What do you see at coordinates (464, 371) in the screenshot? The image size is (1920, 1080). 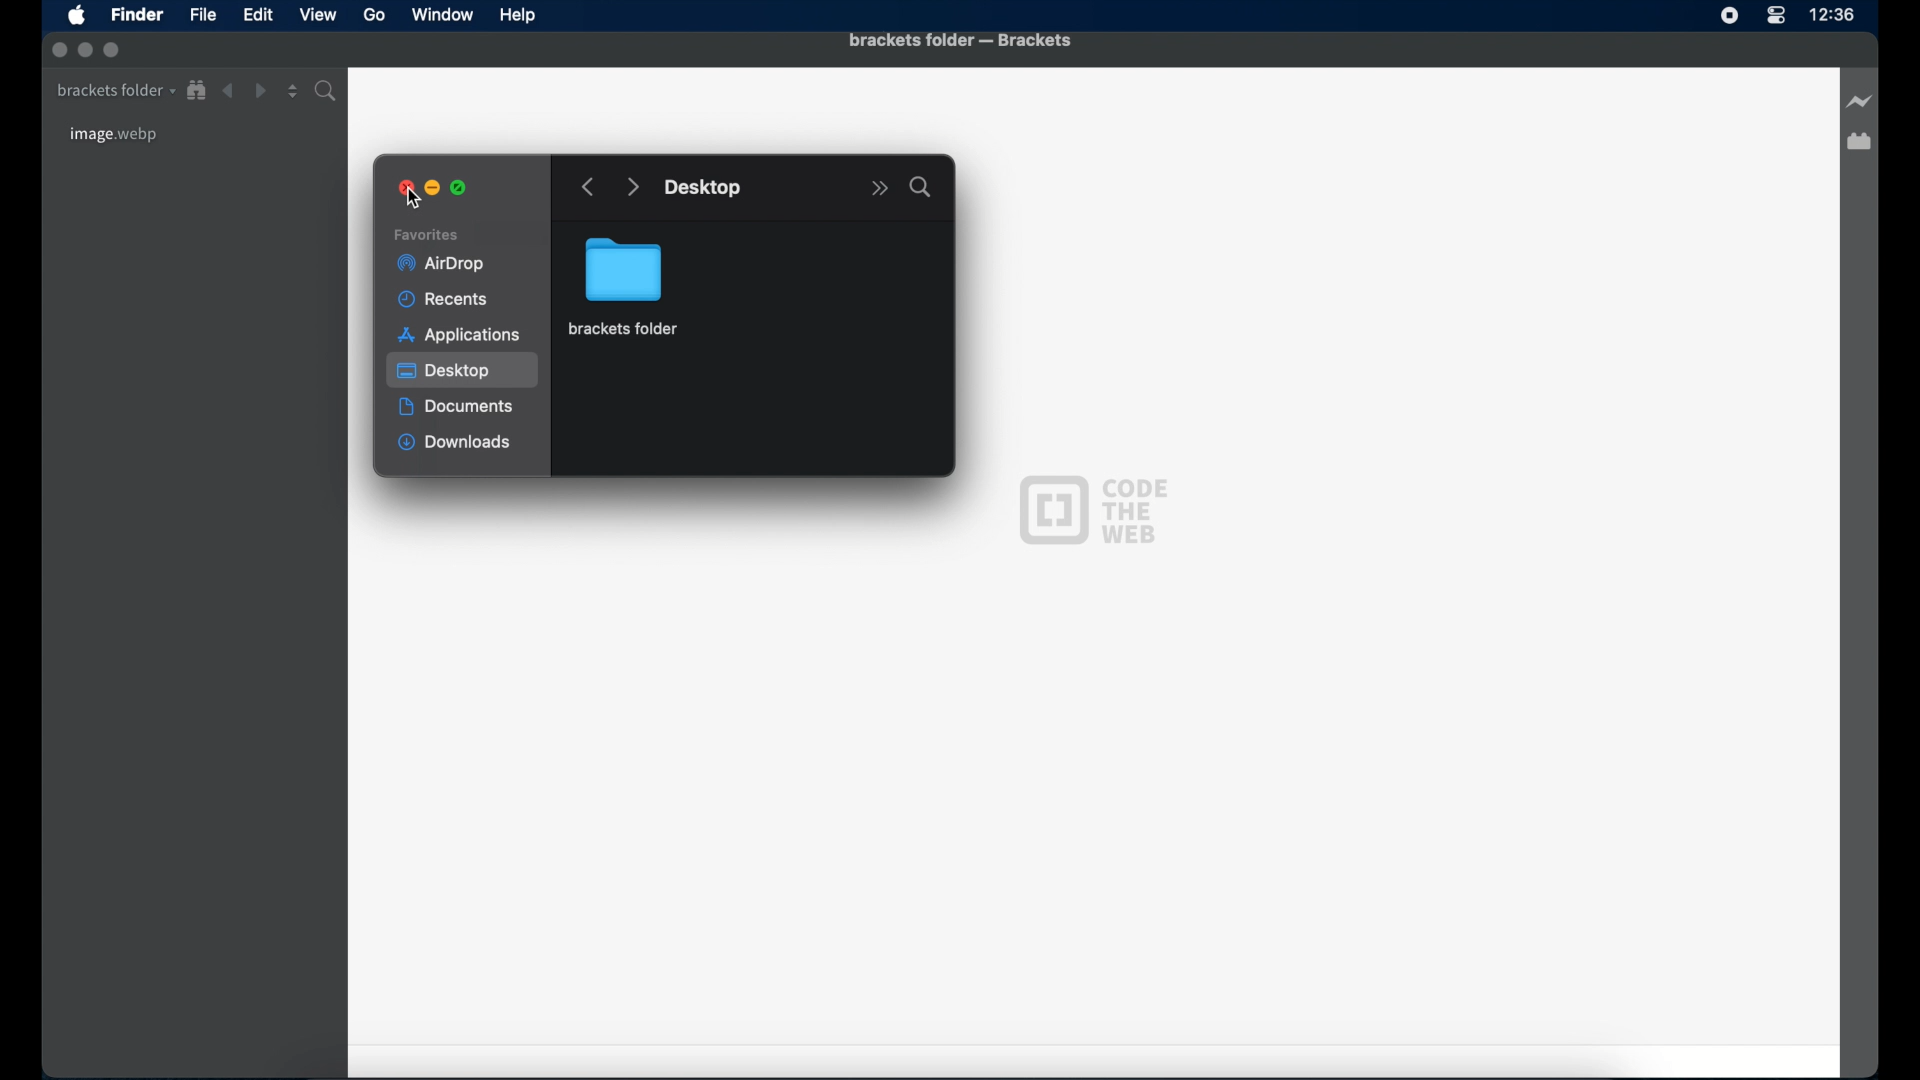 I see `desktop` at bounding box center [464, 371].